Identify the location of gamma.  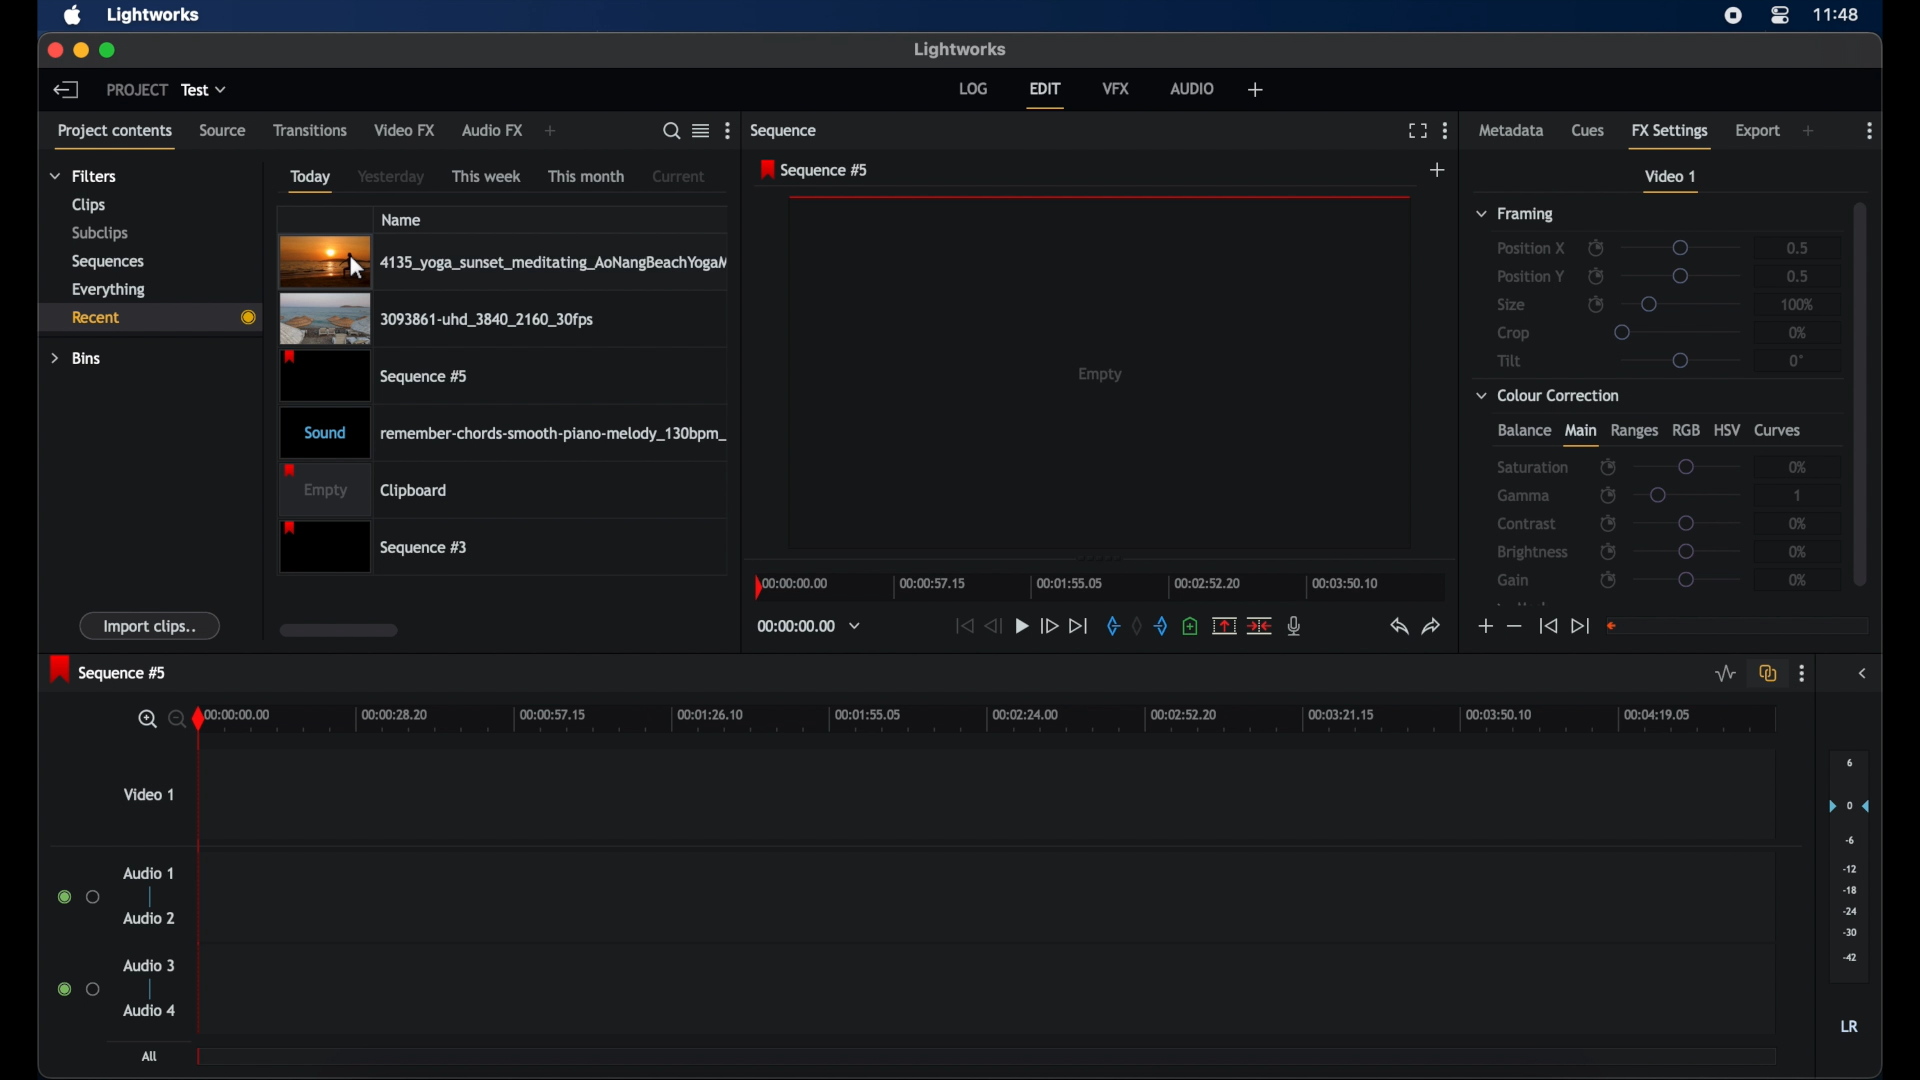
(1523, 495).